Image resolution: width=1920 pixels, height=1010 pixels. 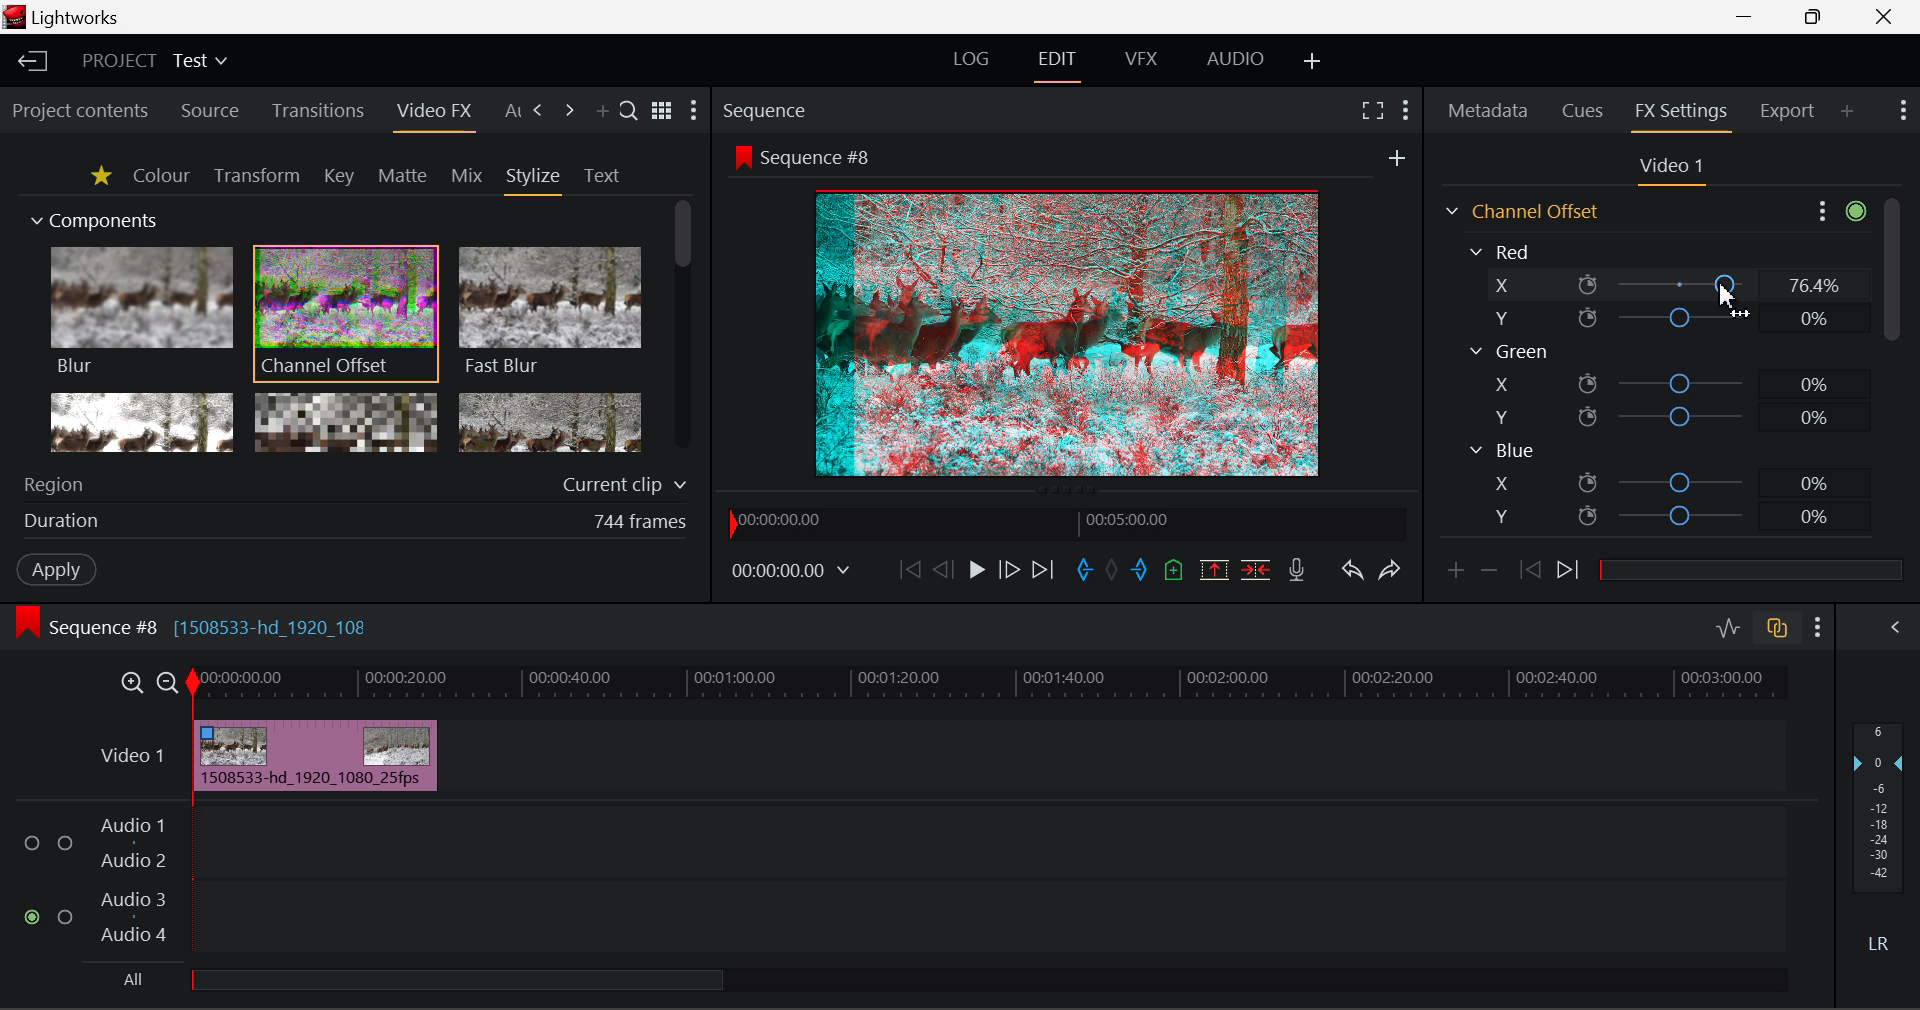 I want to click on Redo, so click(x=1391, y=574).